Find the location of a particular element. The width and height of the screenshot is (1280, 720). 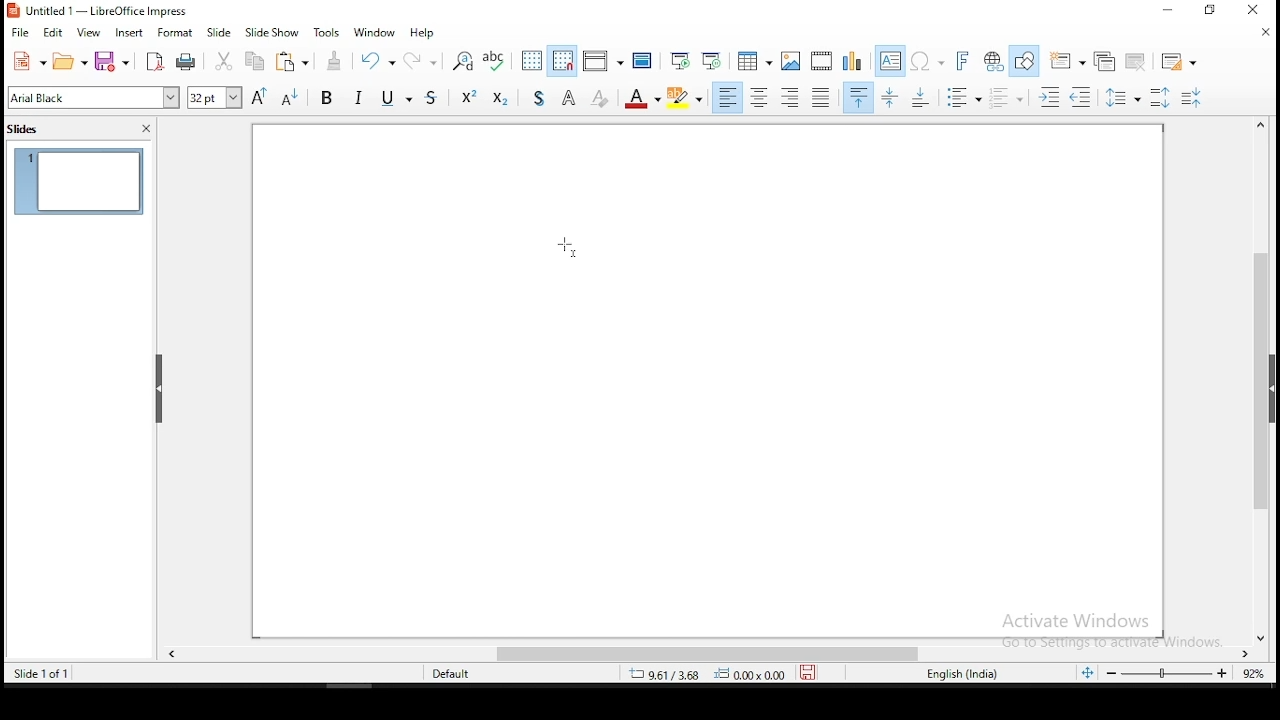

charts is located at coordinates (853, 60).